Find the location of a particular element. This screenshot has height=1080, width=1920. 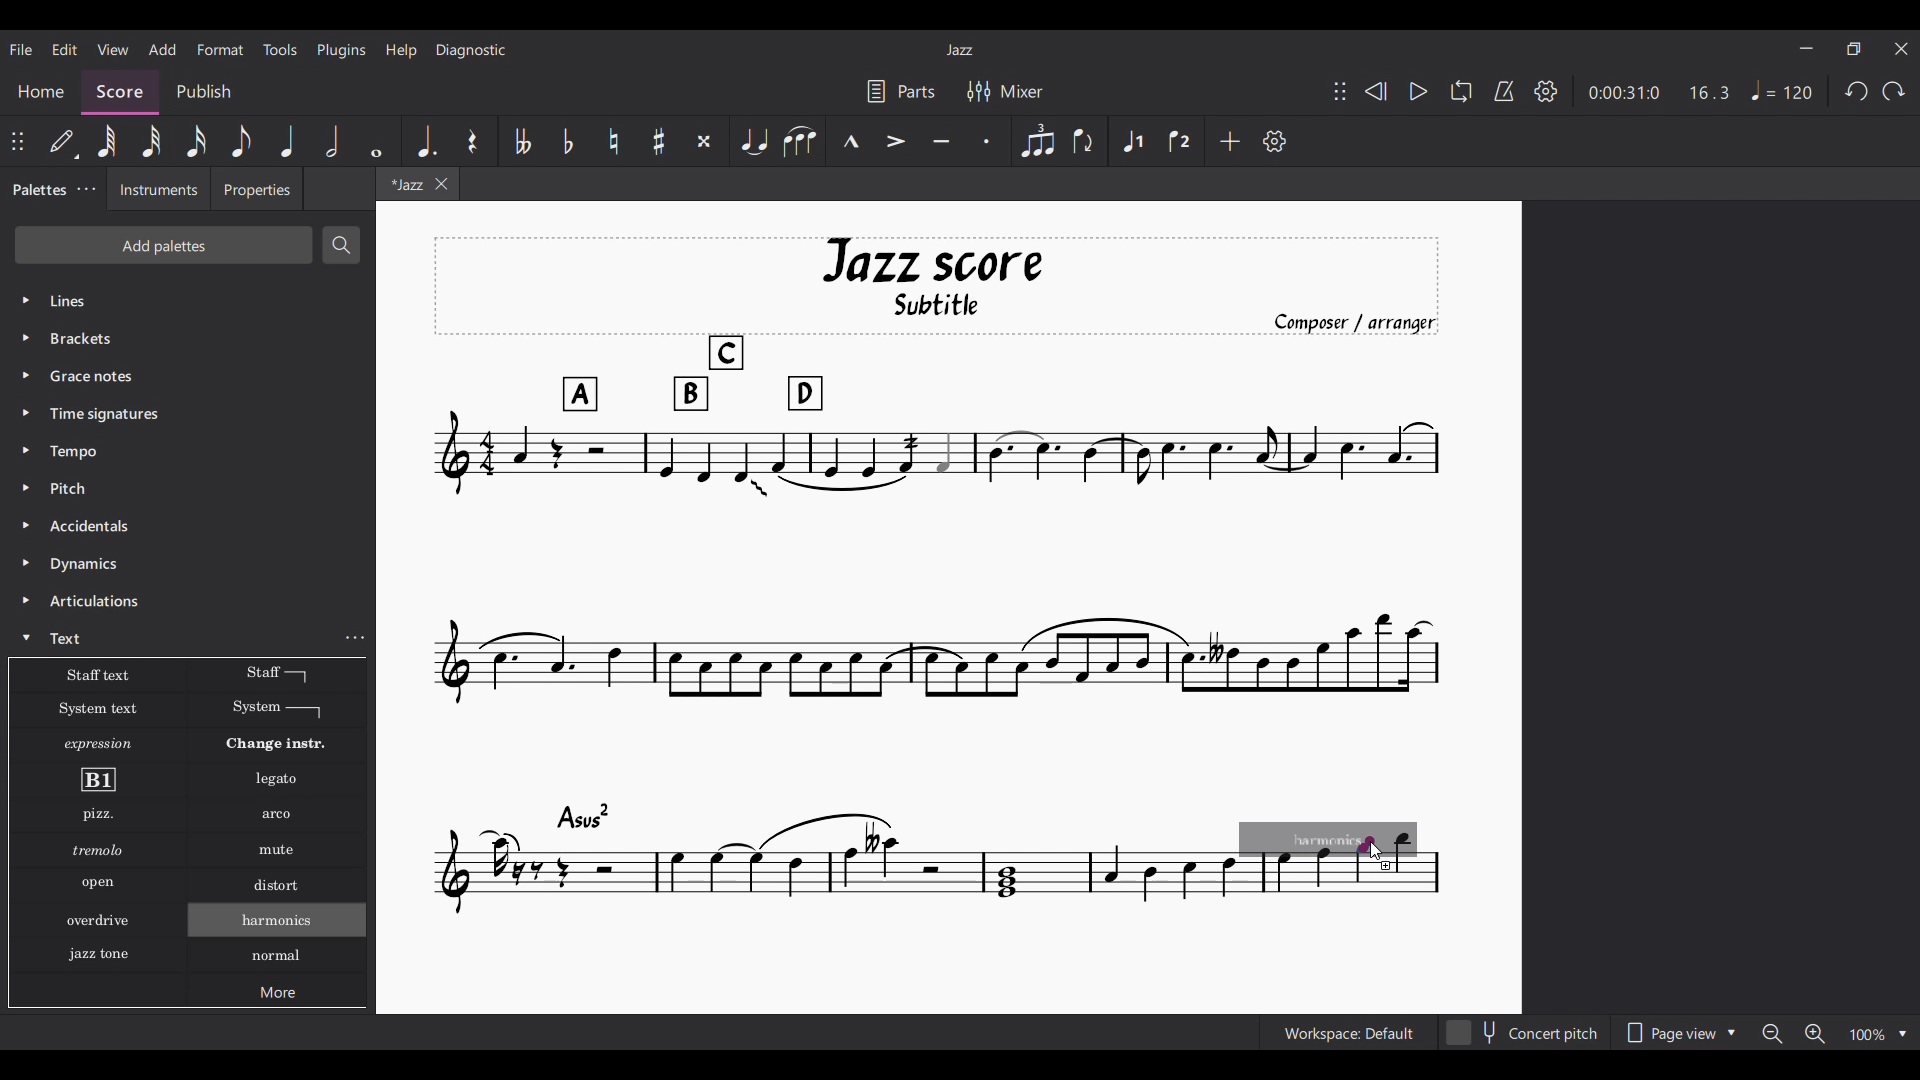

Publish section is located at coordinates (204, 92).